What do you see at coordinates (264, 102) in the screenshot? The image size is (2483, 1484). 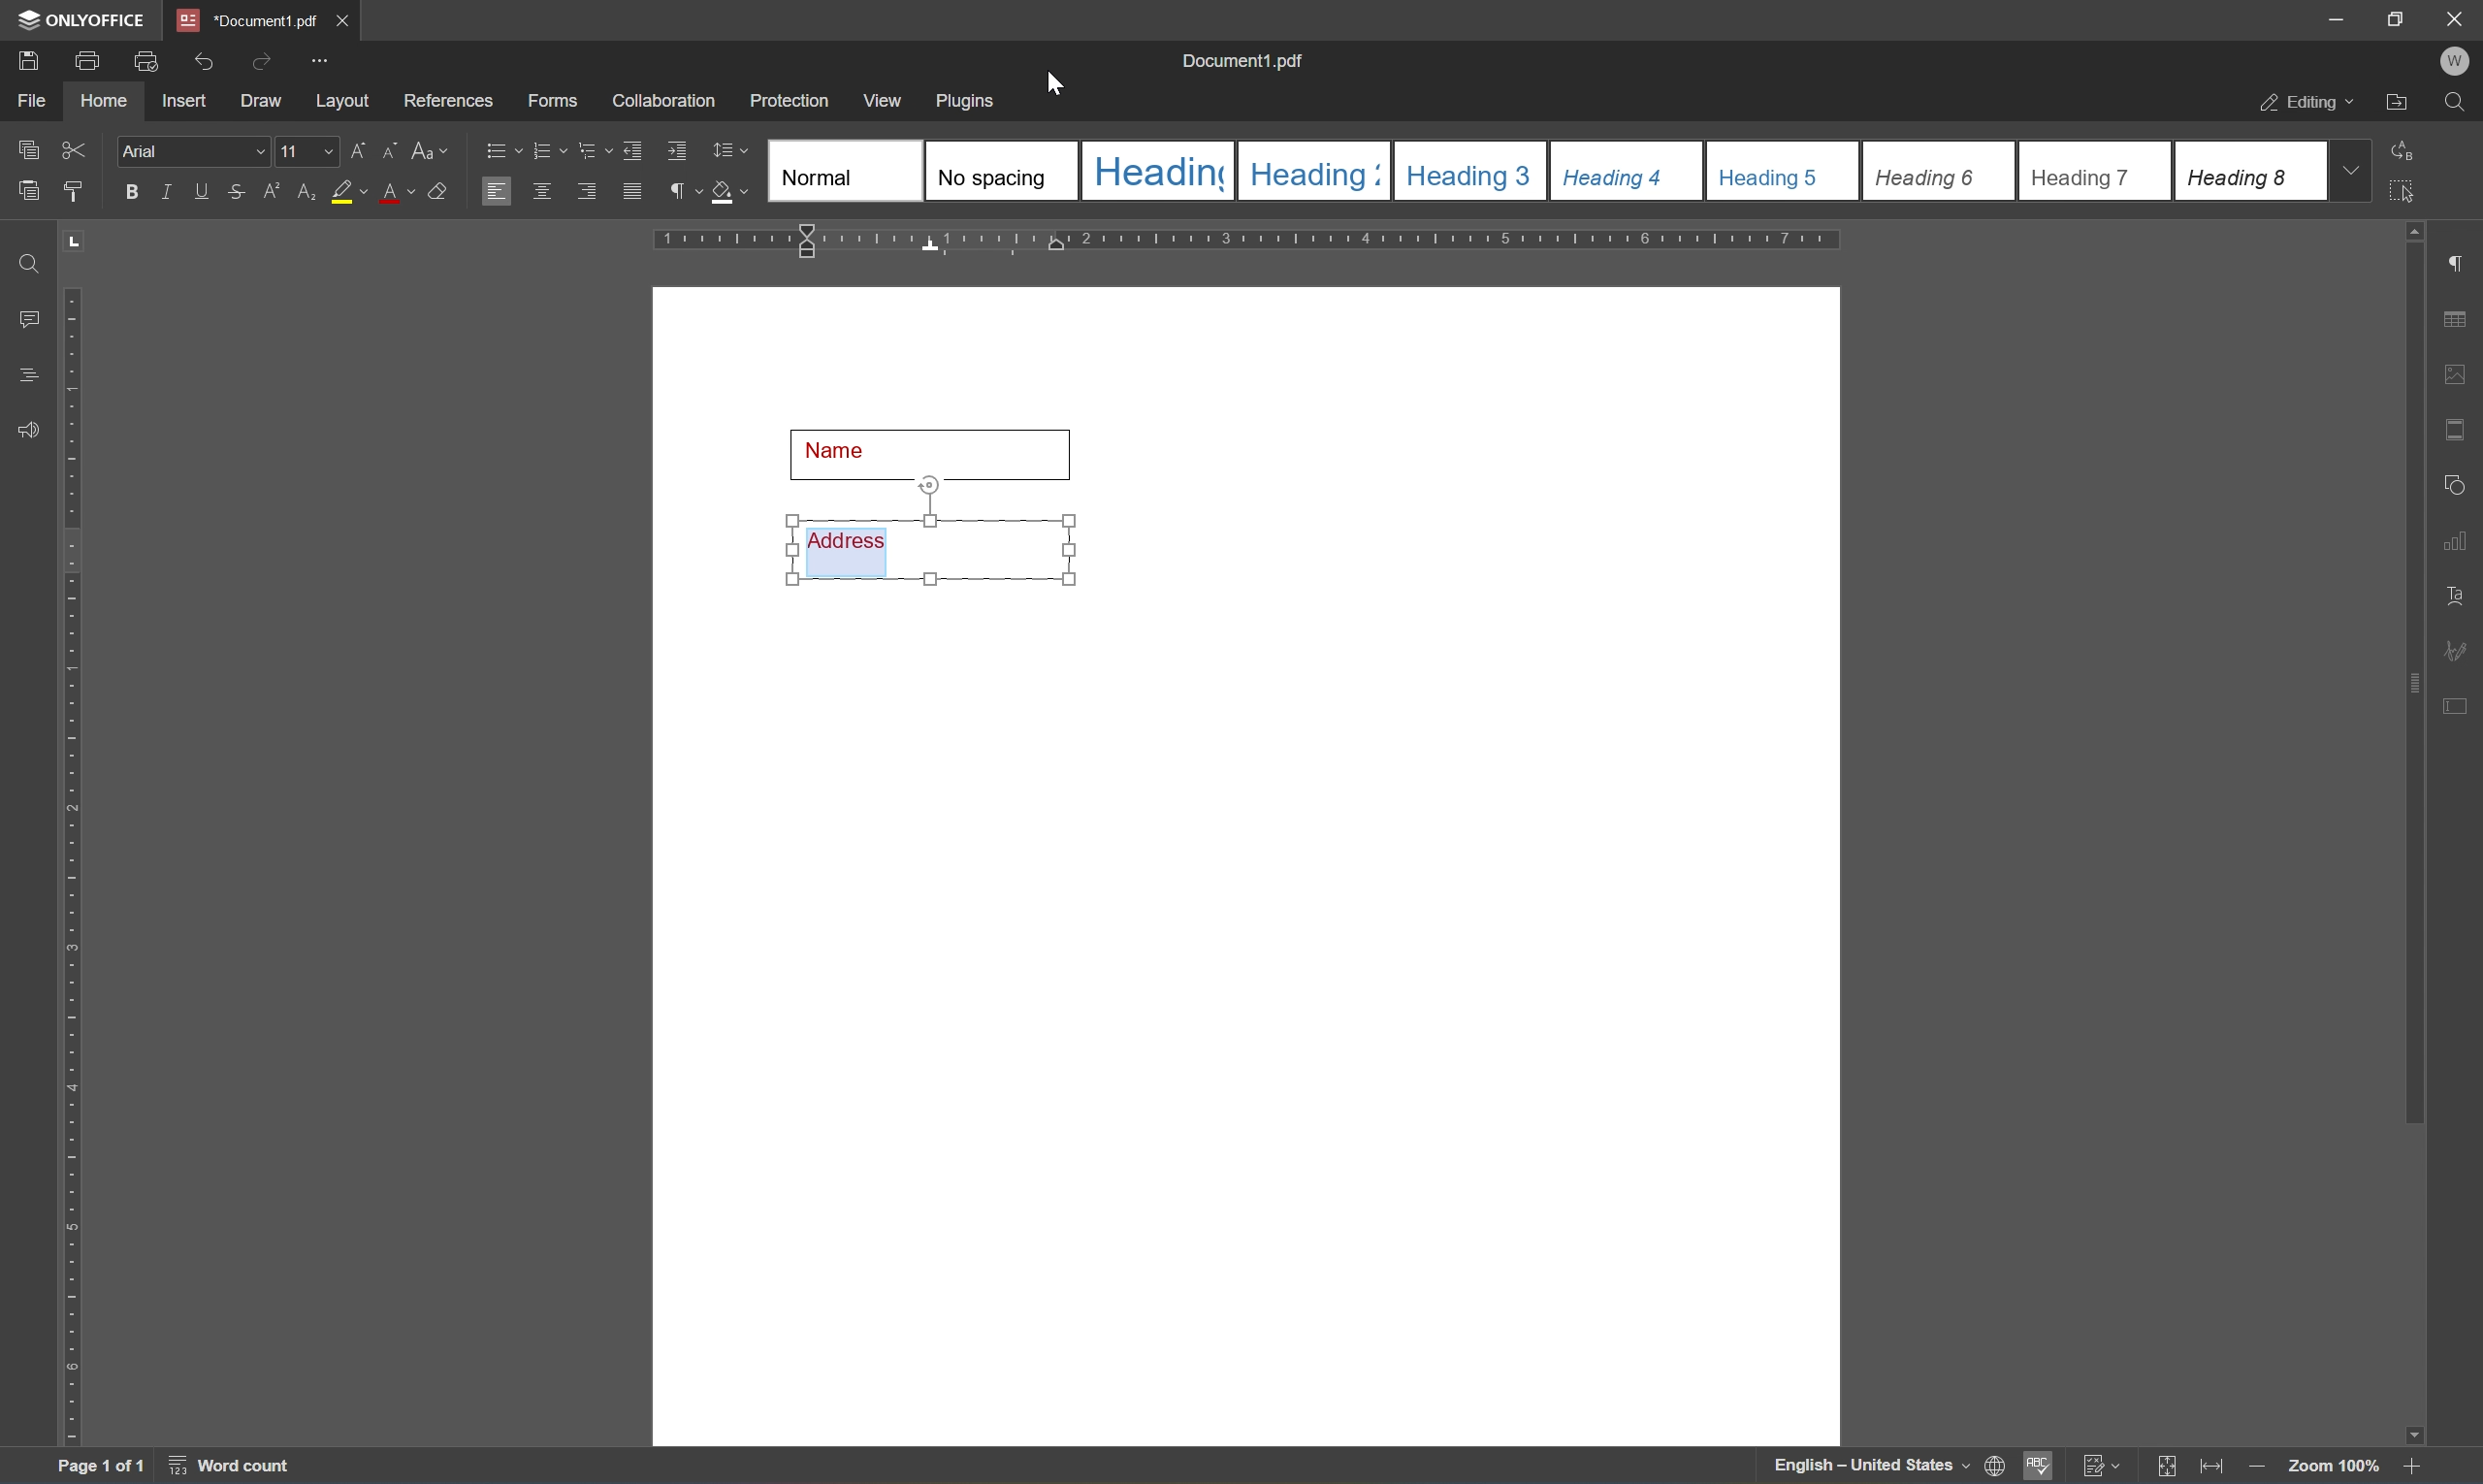 I see `draw` at bounding box center [264, 102].